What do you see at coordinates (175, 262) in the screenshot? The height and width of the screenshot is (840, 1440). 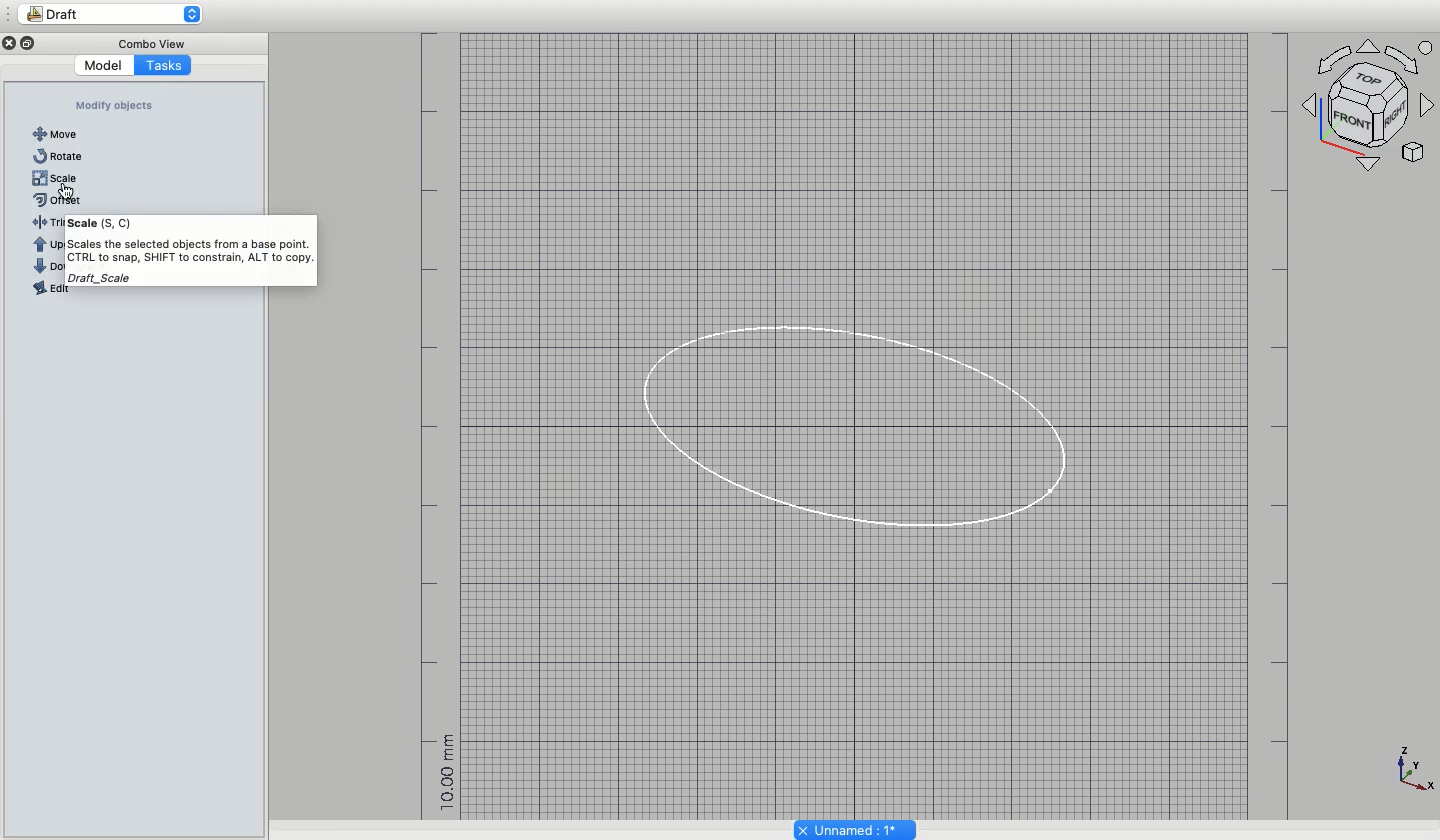 I see `[Scale (S, C)

Scales the selected objects from a base point.
(CTRL to snap, SHIFT to constrain, ALT to copy.
Draft_Scale` at bounding box center [175, 262].